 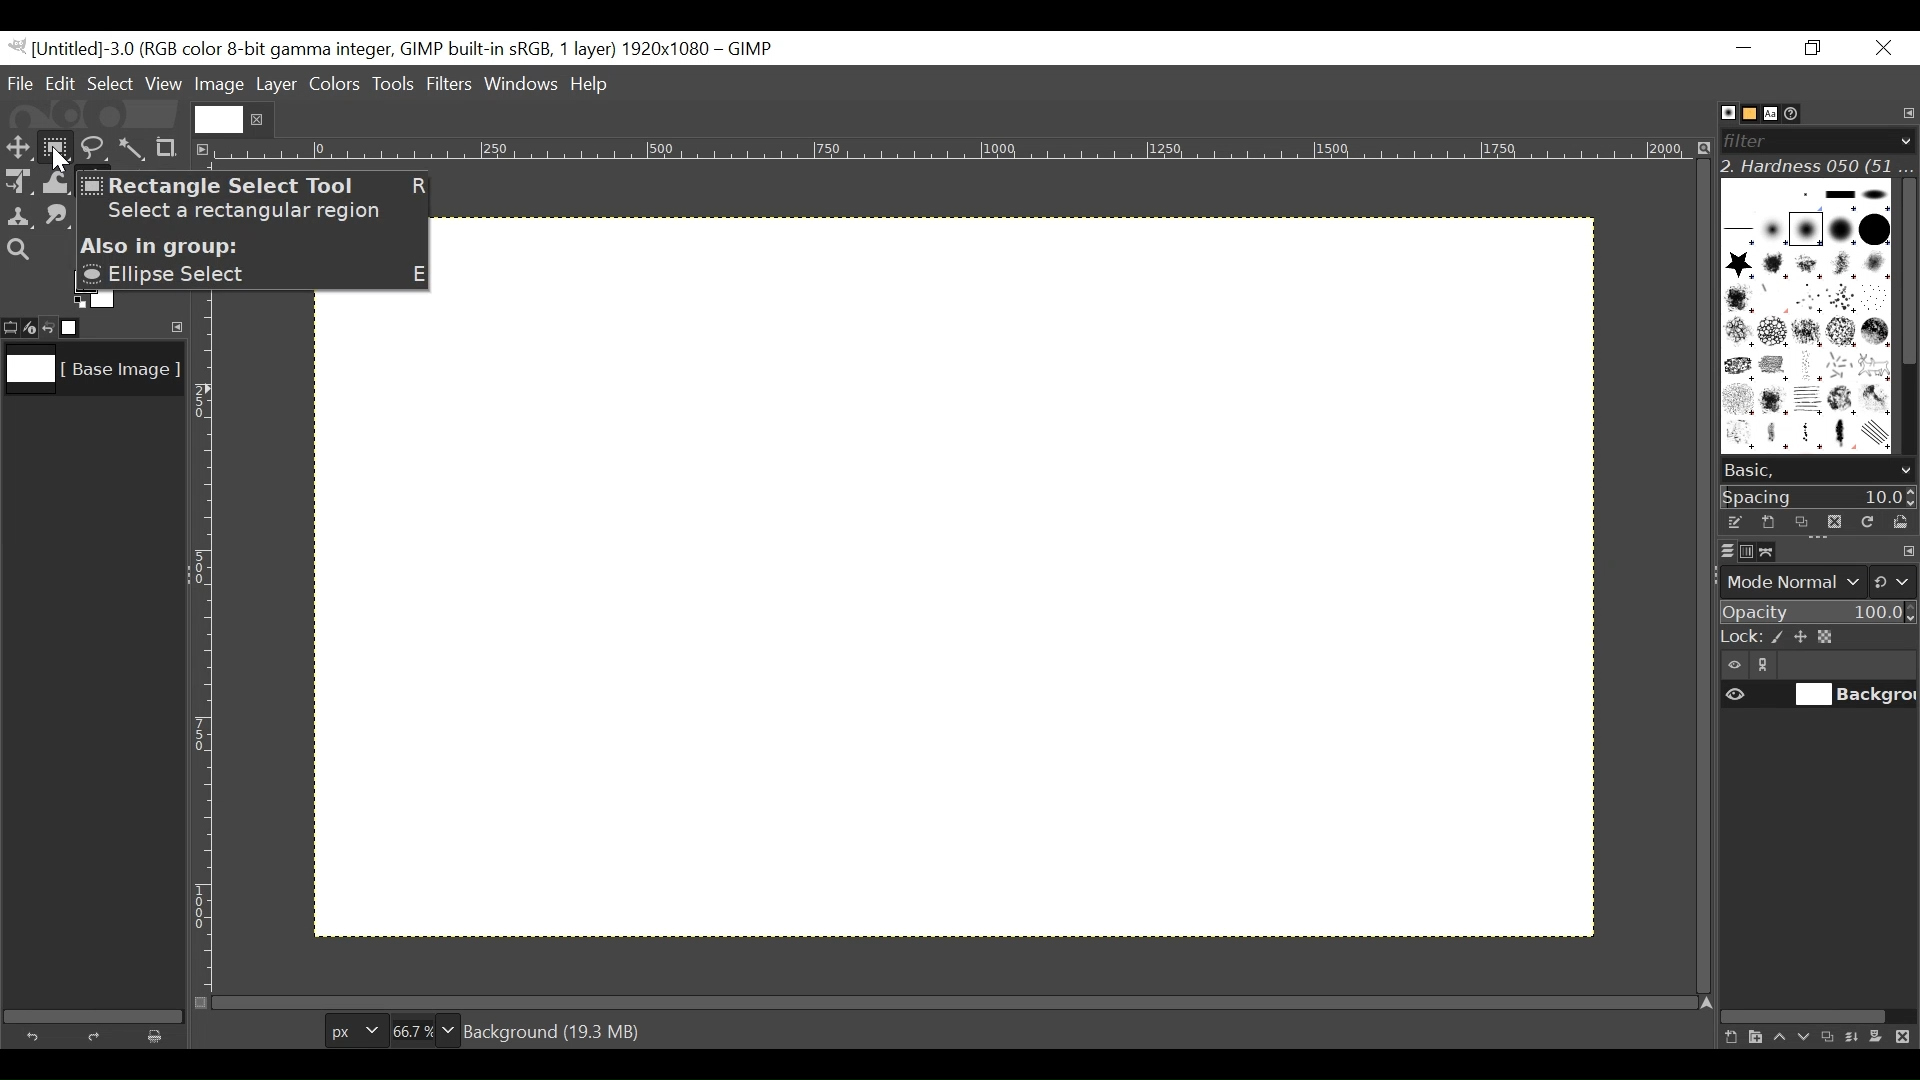 What do you see at coordinates (395, 86) in the screenshot?
I see `Tools` at bounding box center [395, 86].